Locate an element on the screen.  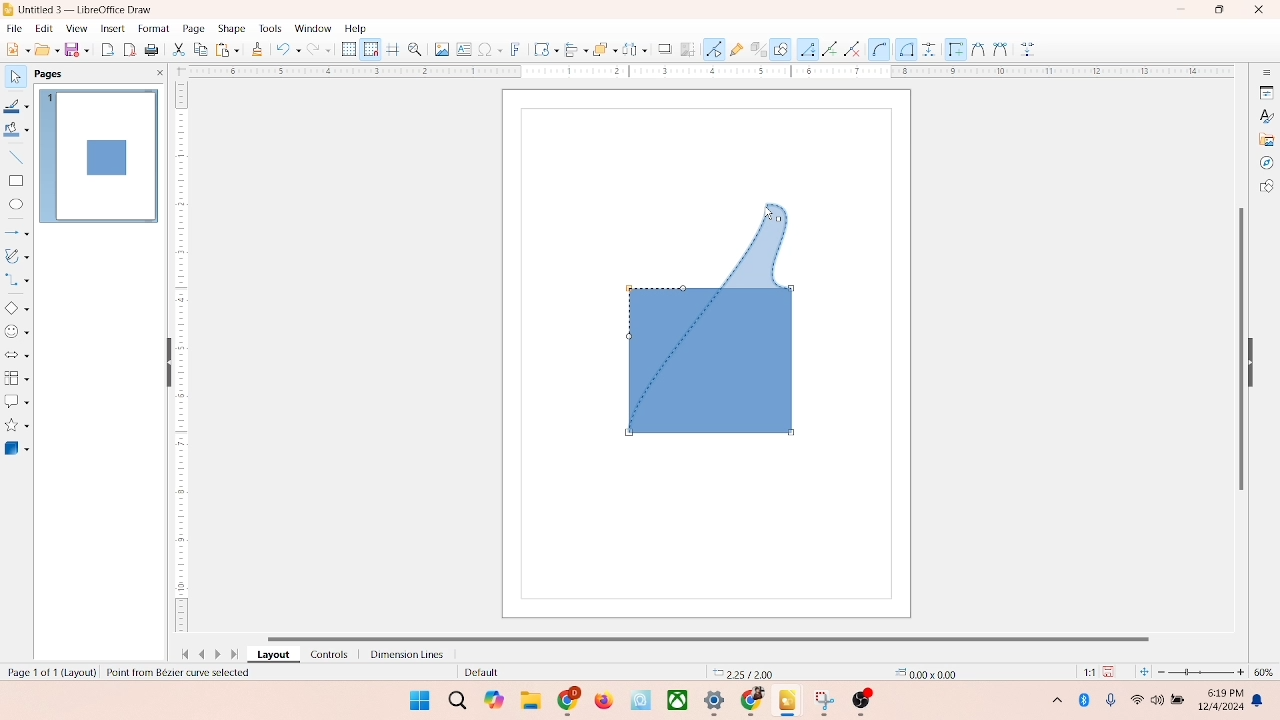
gluepoint function is located at coordinates (735, 50).